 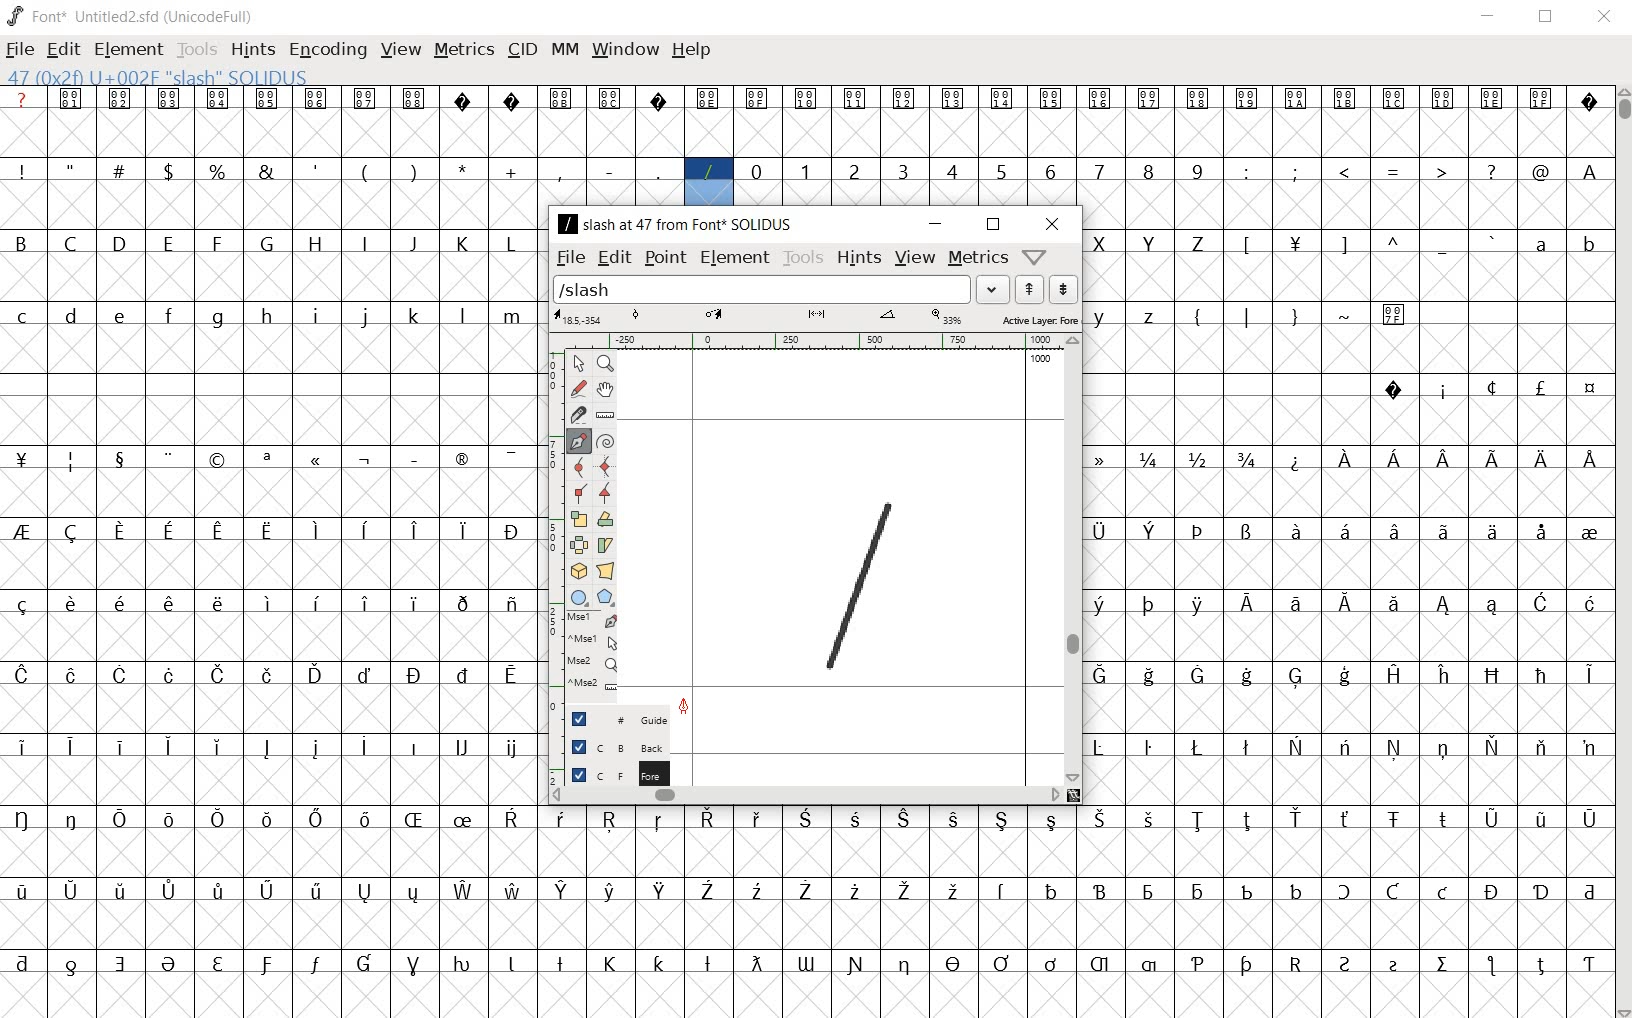 What do you see at coordinates (1297, 316) in the screenshot?
I see `symbols` at bounding box center [1297, 316].